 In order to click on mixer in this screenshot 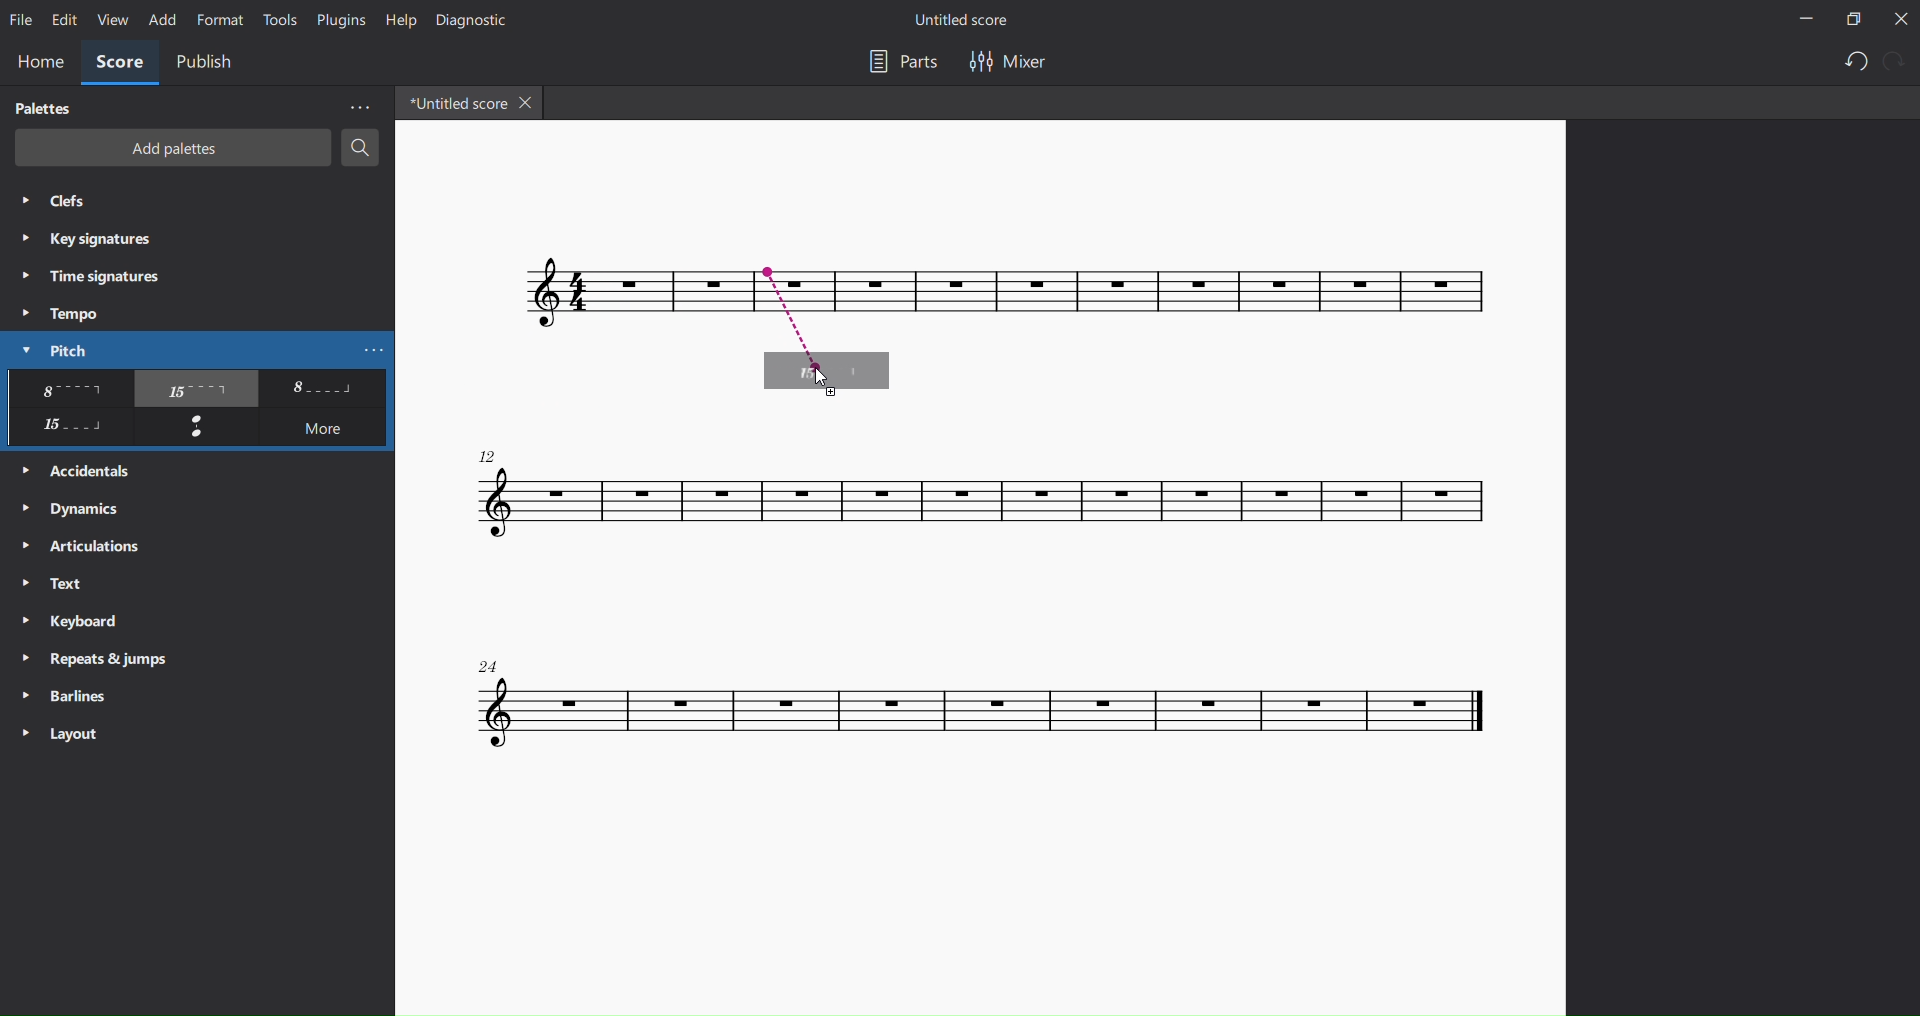, I will do `click(1014, 64)`.